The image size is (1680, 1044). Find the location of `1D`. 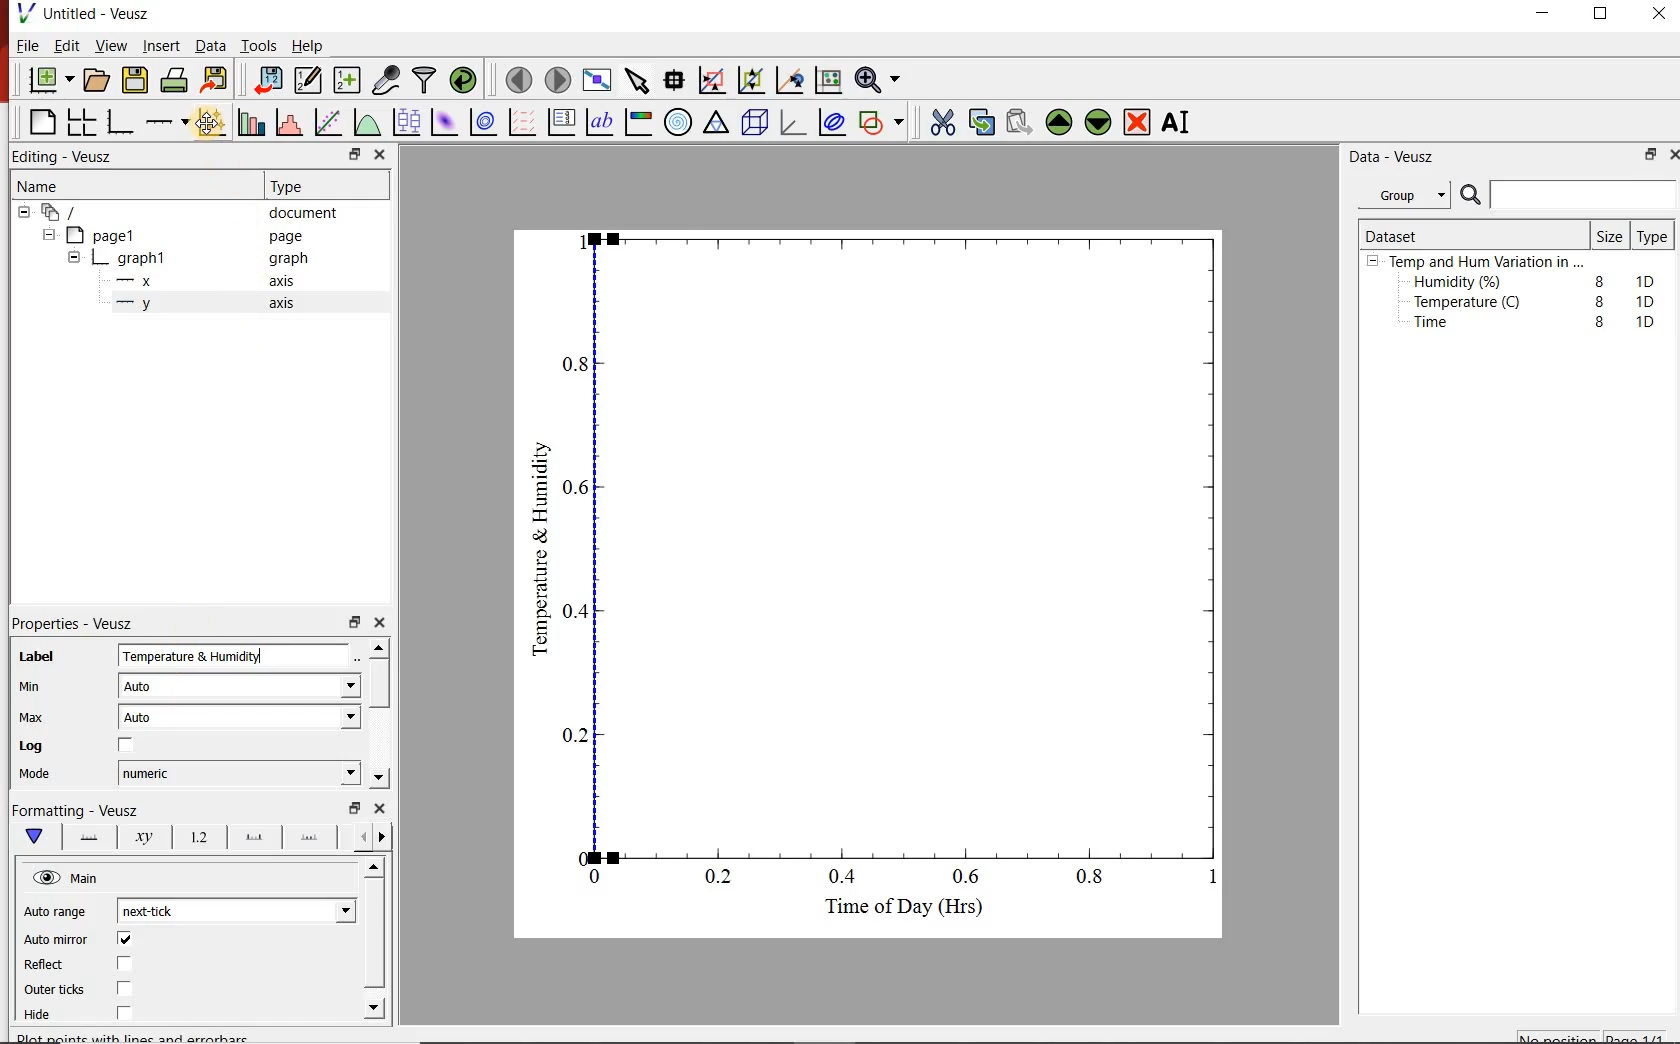

1D is located at coordinates (1650, 279).